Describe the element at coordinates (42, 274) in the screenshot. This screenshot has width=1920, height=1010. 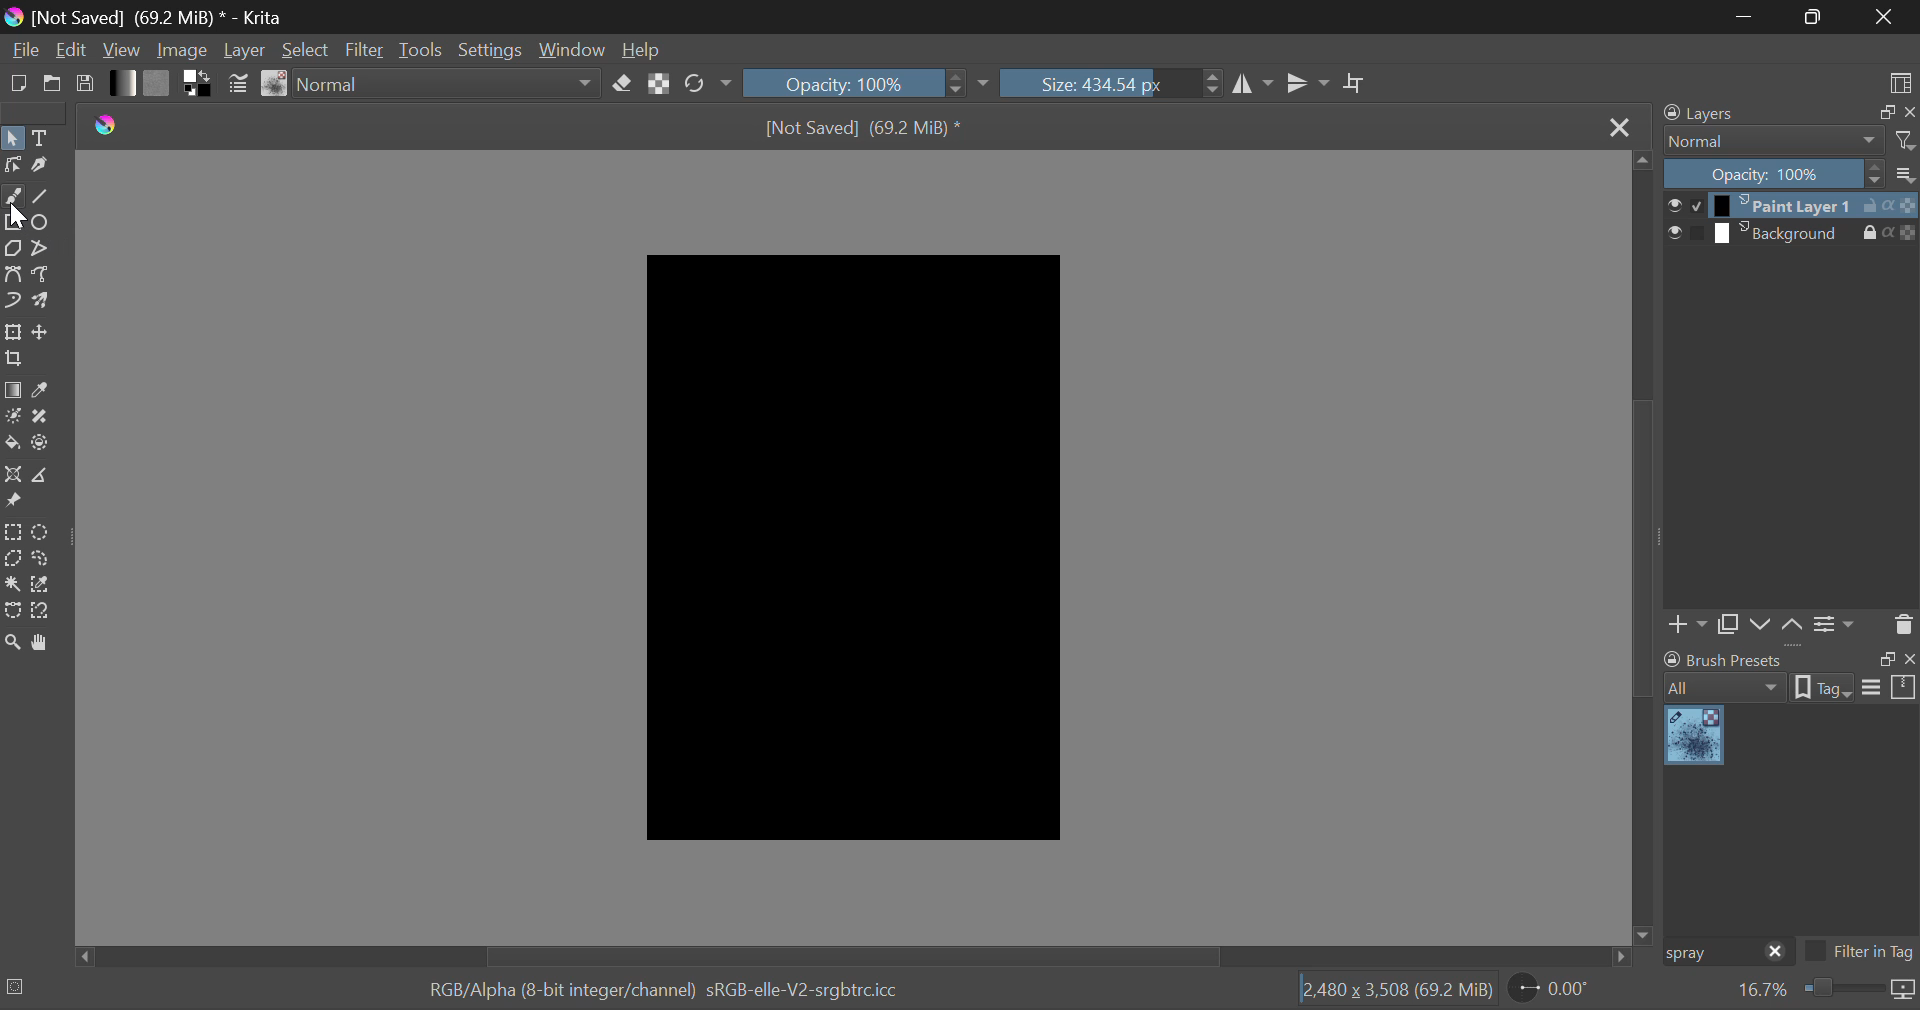
I see `Freehand Path Tool` at that location.